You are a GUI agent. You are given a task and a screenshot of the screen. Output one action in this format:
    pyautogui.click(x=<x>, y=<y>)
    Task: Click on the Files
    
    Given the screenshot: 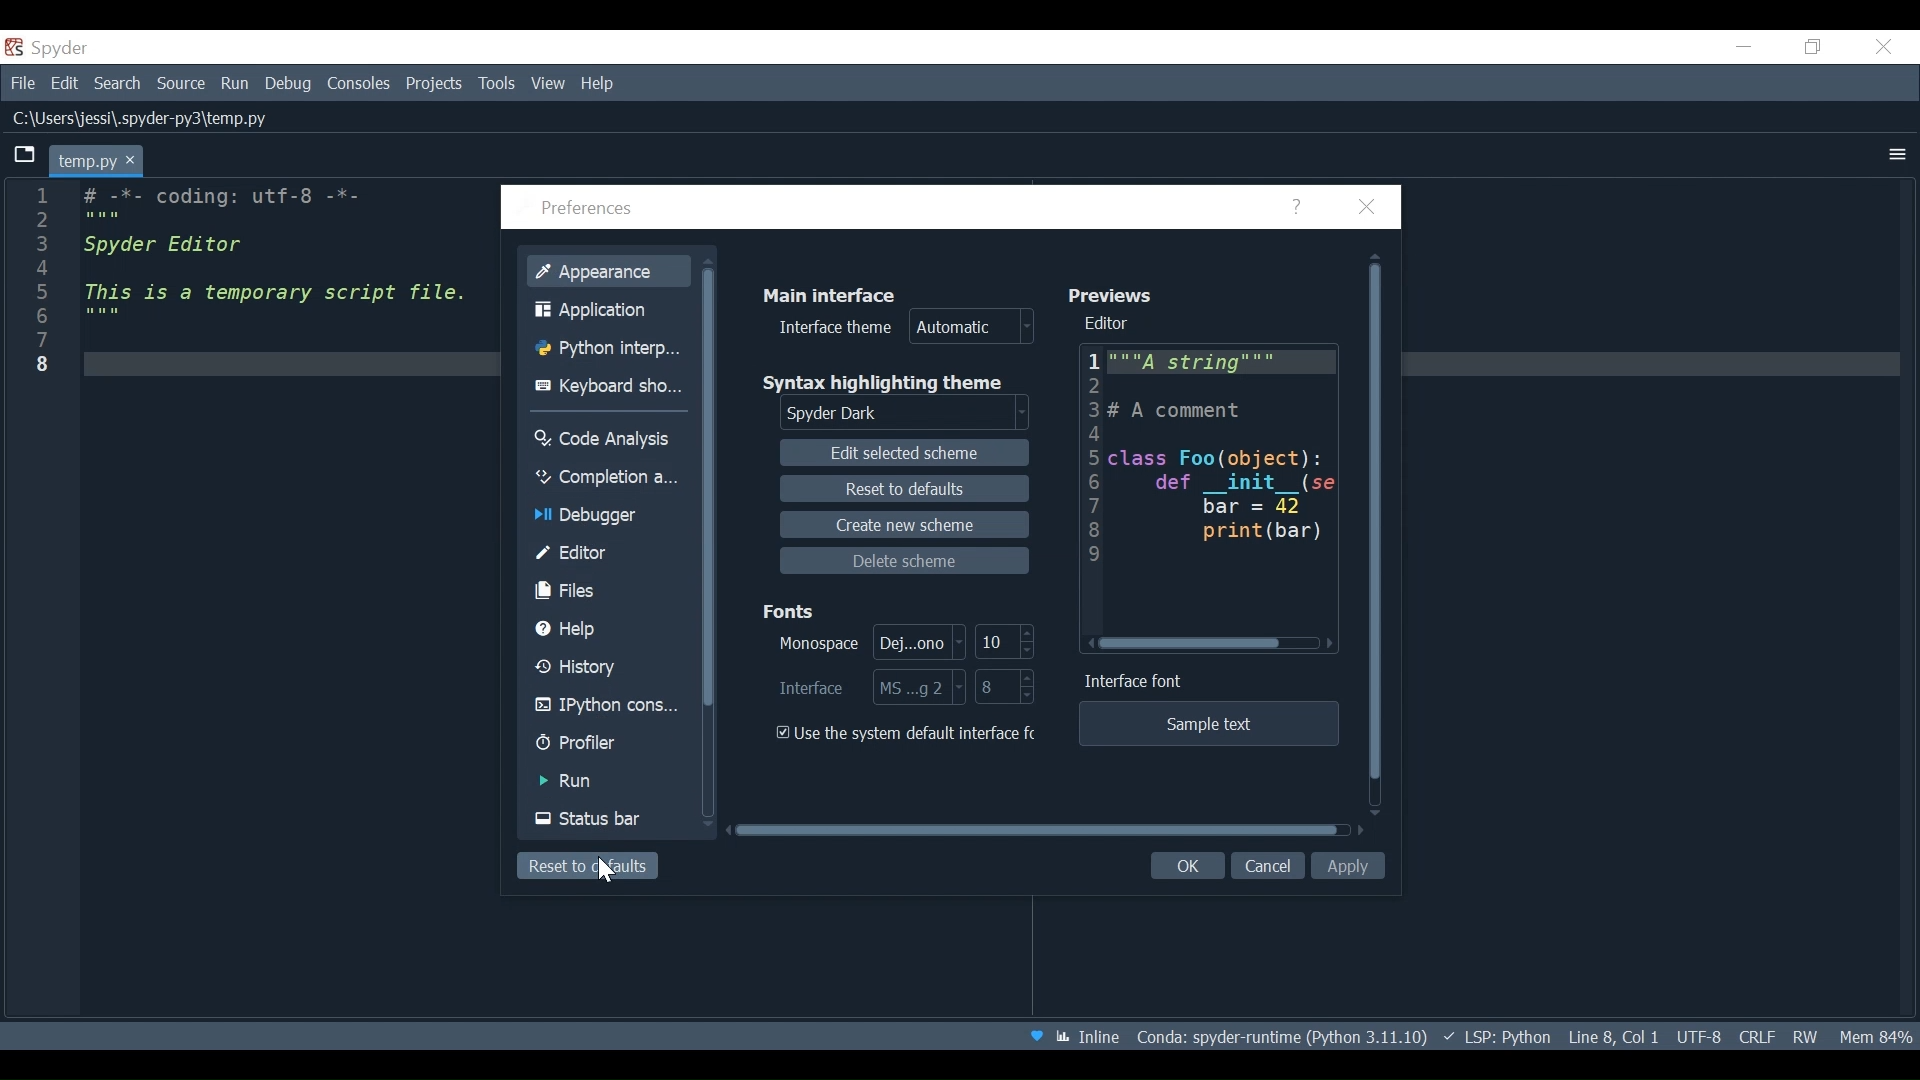 What is the action you would take?
    pyautogui.click(x=609, y=591)
    